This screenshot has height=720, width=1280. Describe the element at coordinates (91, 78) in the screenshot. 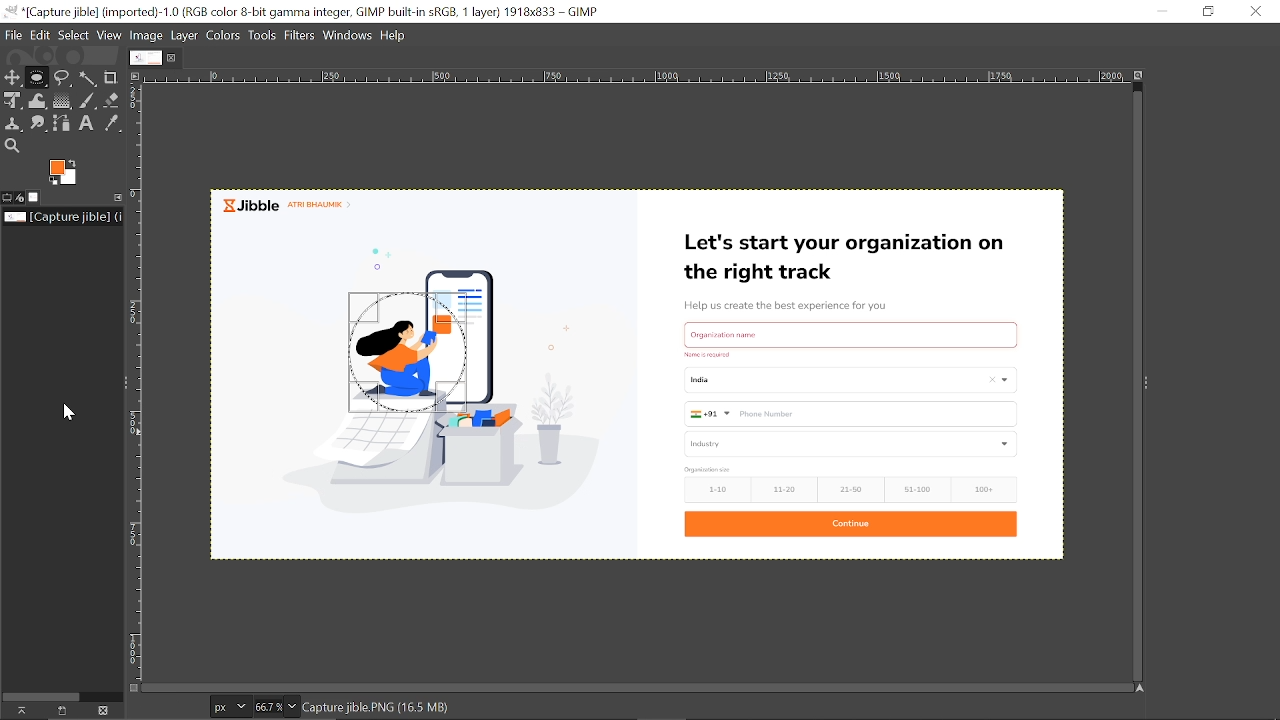

I see `Fuzzy select tool` at that location.